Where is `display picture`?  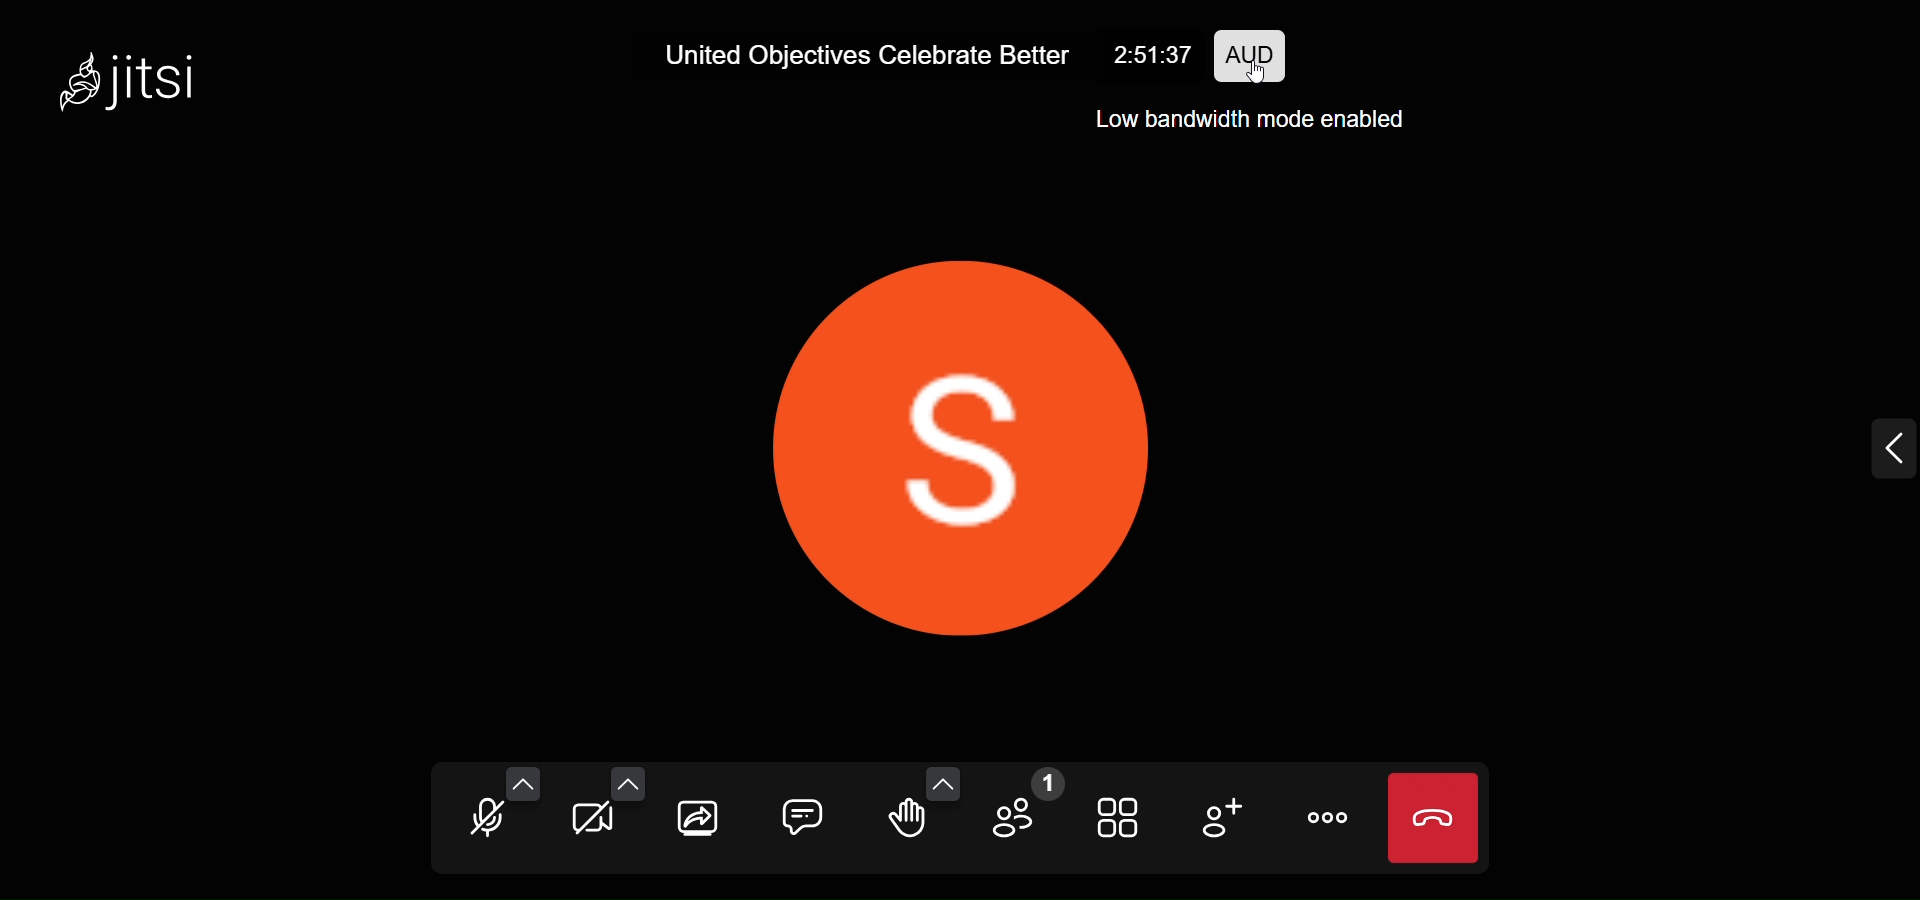
display picture is located at coordinates (956, 441).